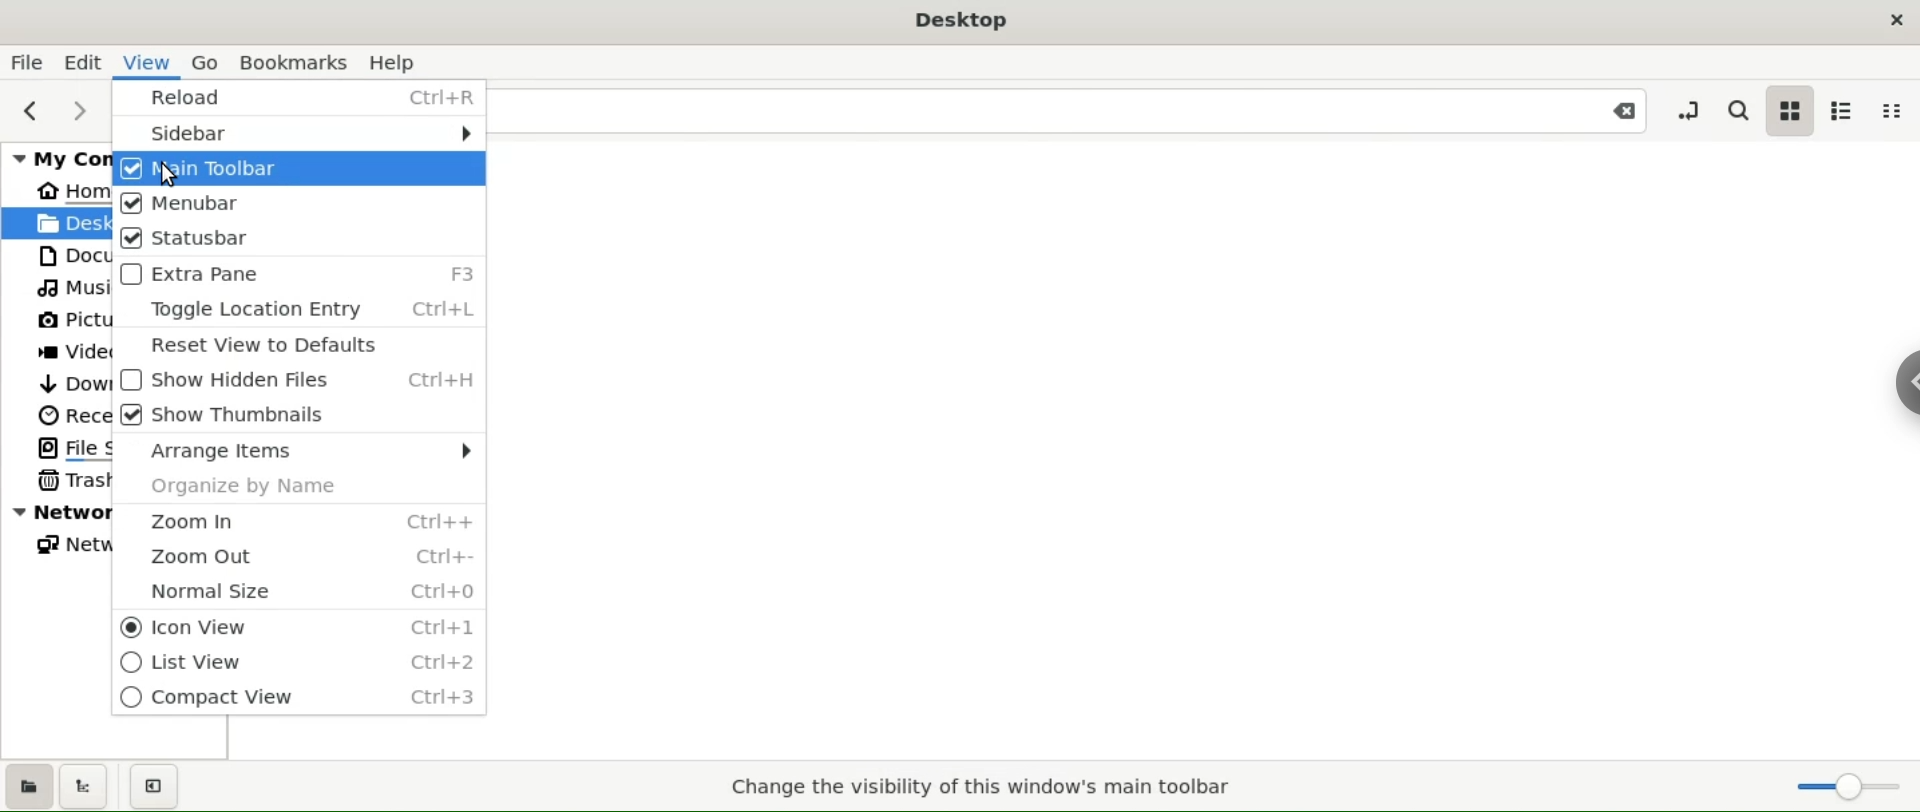  Describe the element at coordinates (1850, 110) in the screenshot. I see `list view` at that location.